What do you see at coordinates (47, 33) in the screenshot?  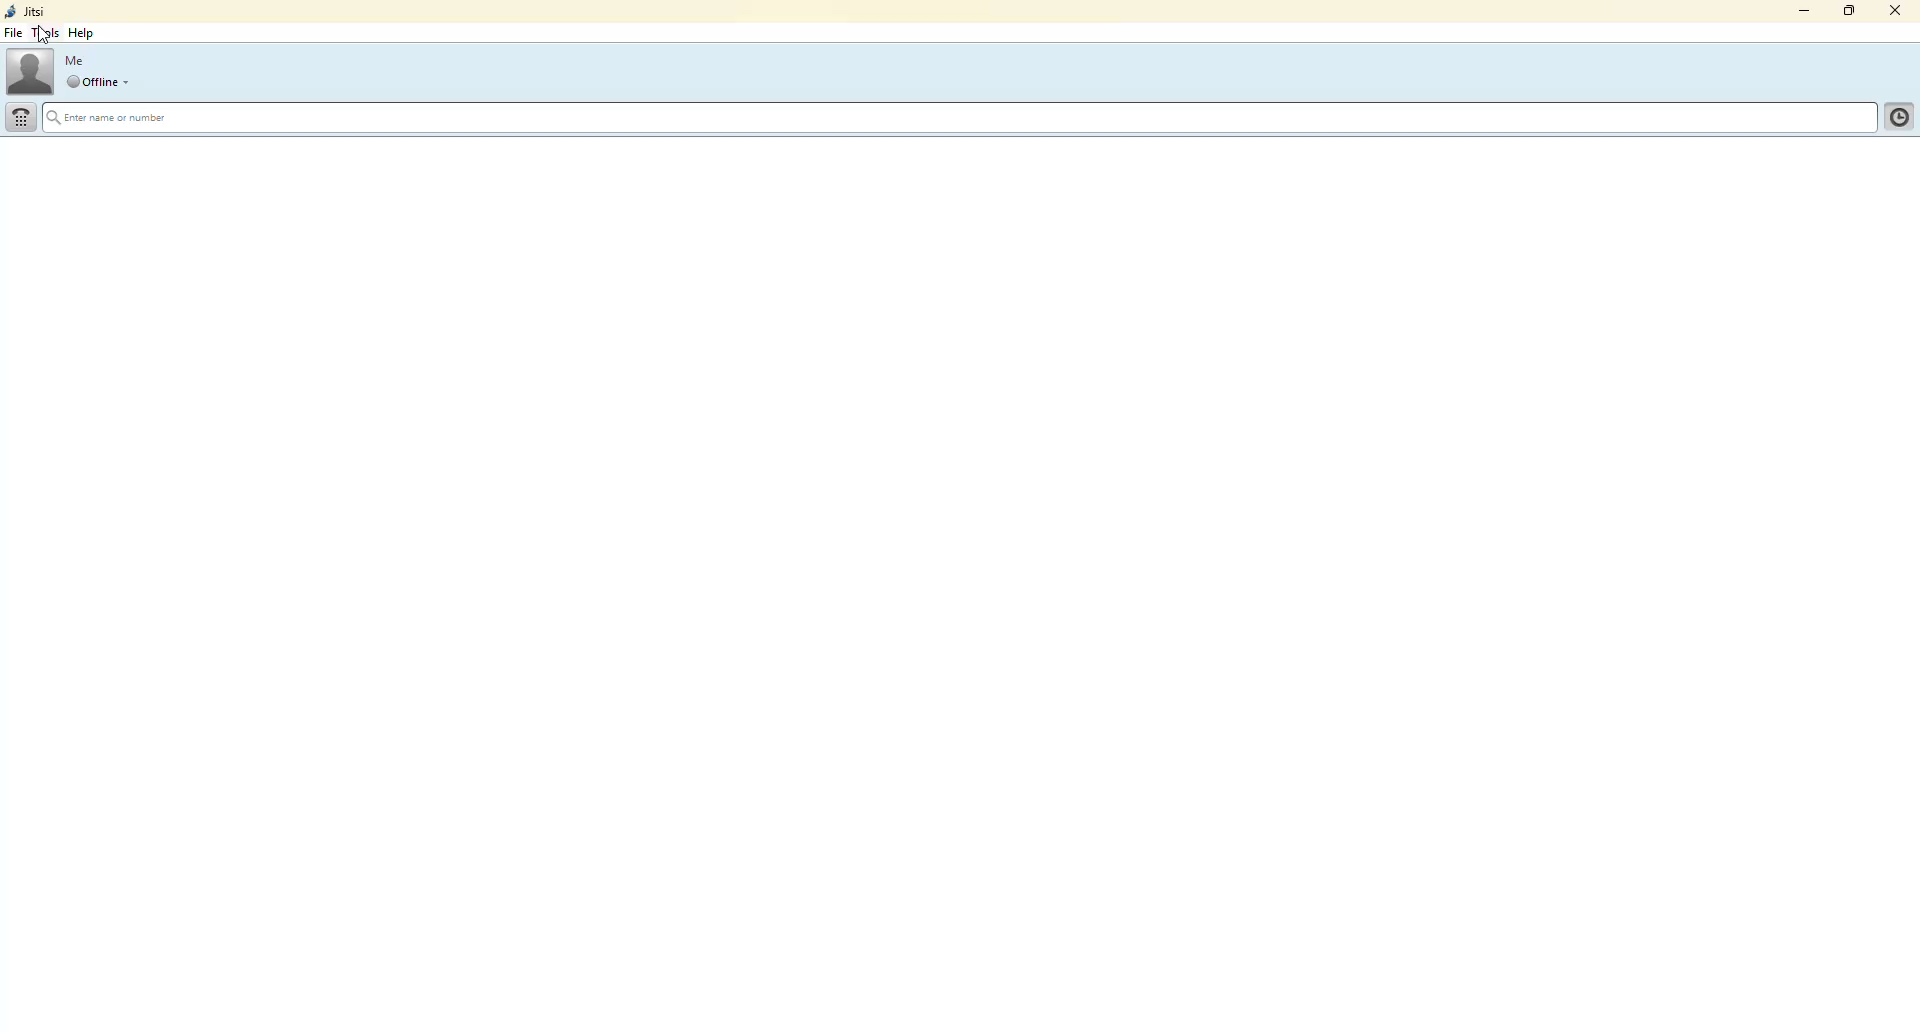 I see `cursor` at bounding box center [47, 33].